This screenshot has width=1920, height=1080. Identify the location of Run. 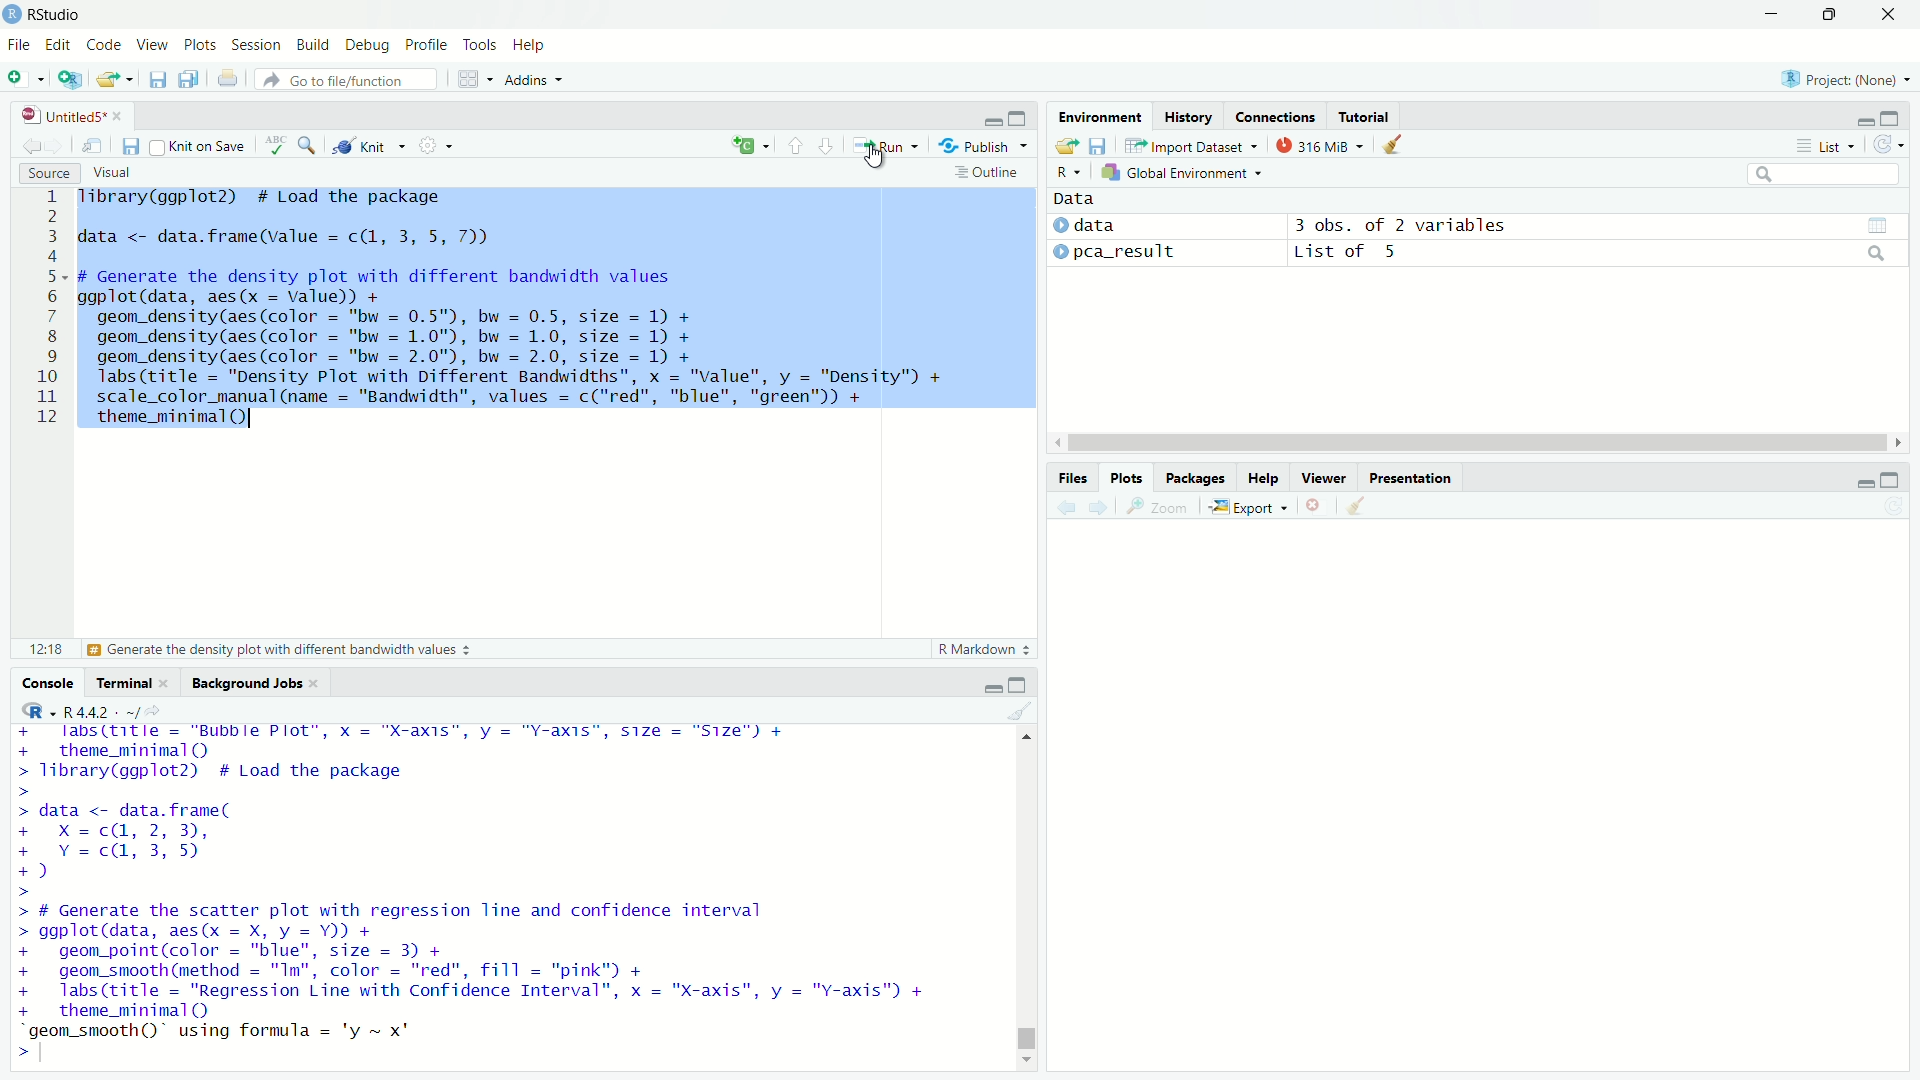
(885, 145).